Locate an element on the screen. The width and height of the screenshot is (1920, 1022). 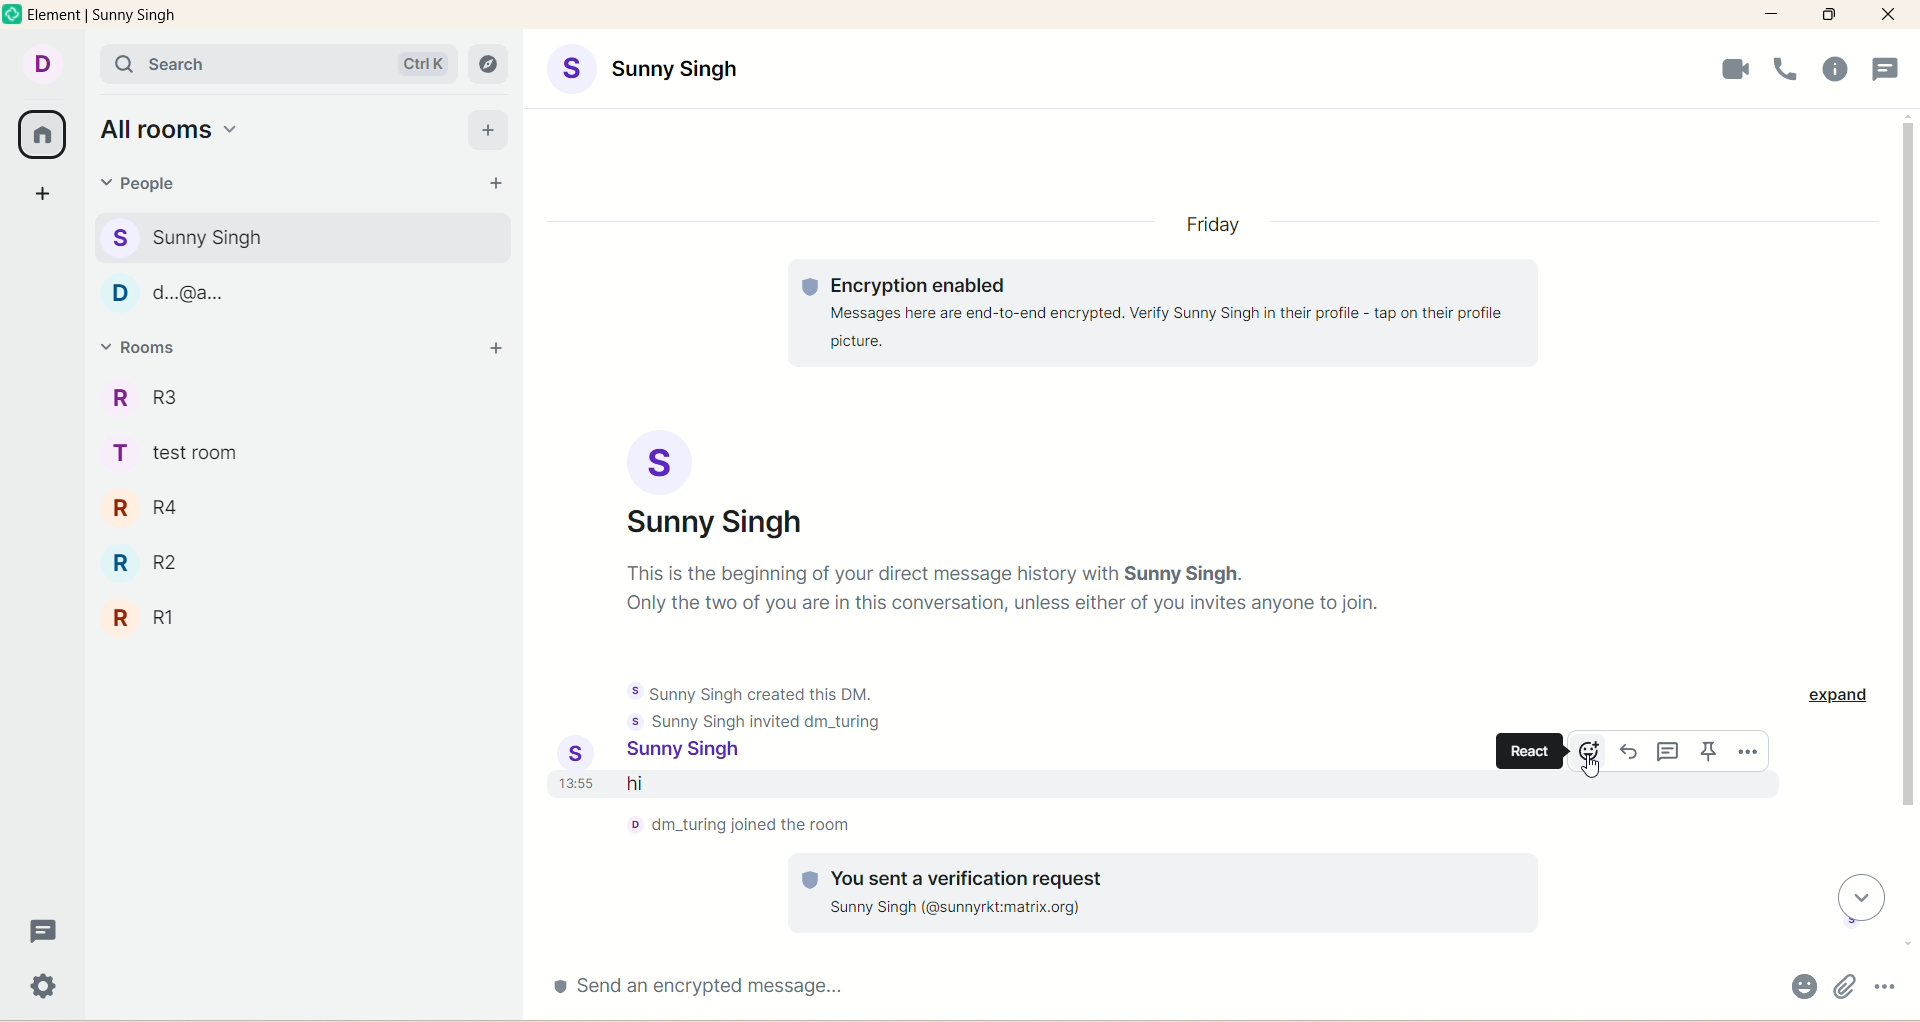
d...@a... chat is located at coordinates (299, 293).